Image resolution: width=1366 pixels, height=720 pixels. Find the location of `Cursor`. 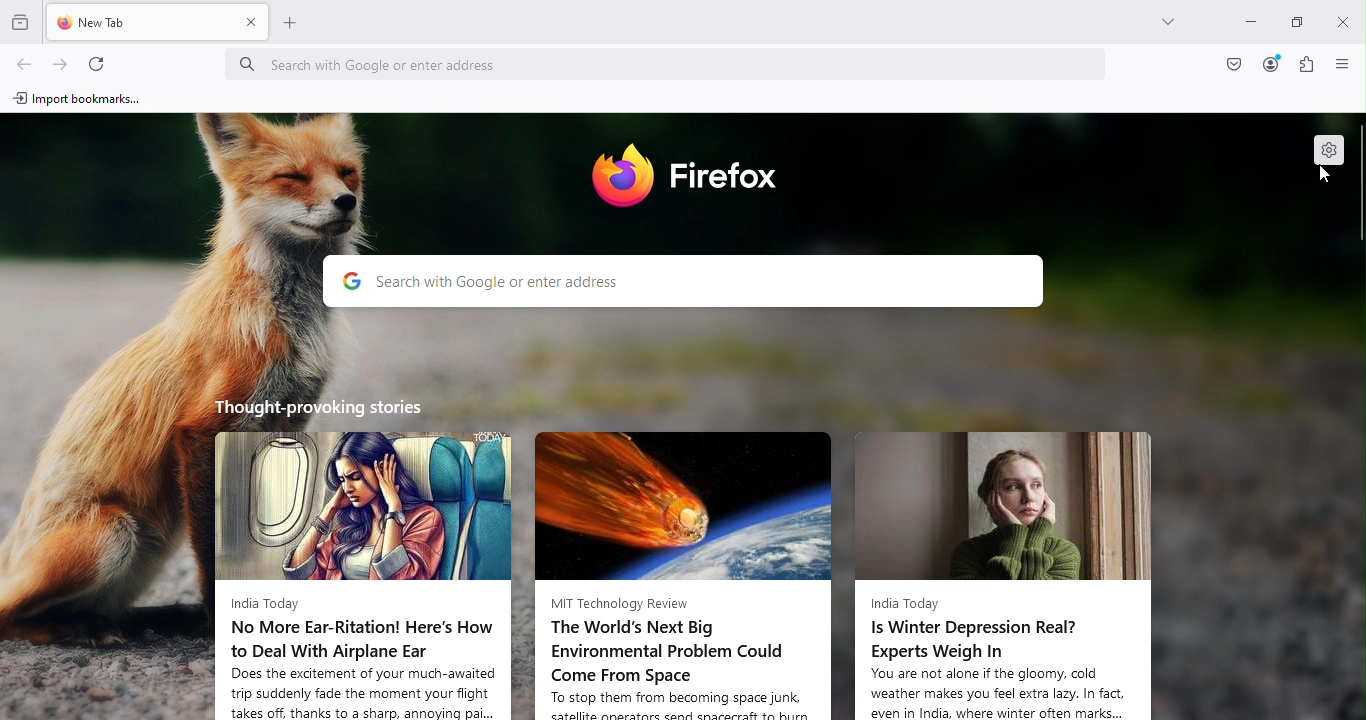

Cursor is located at coordinates (1321, 176).